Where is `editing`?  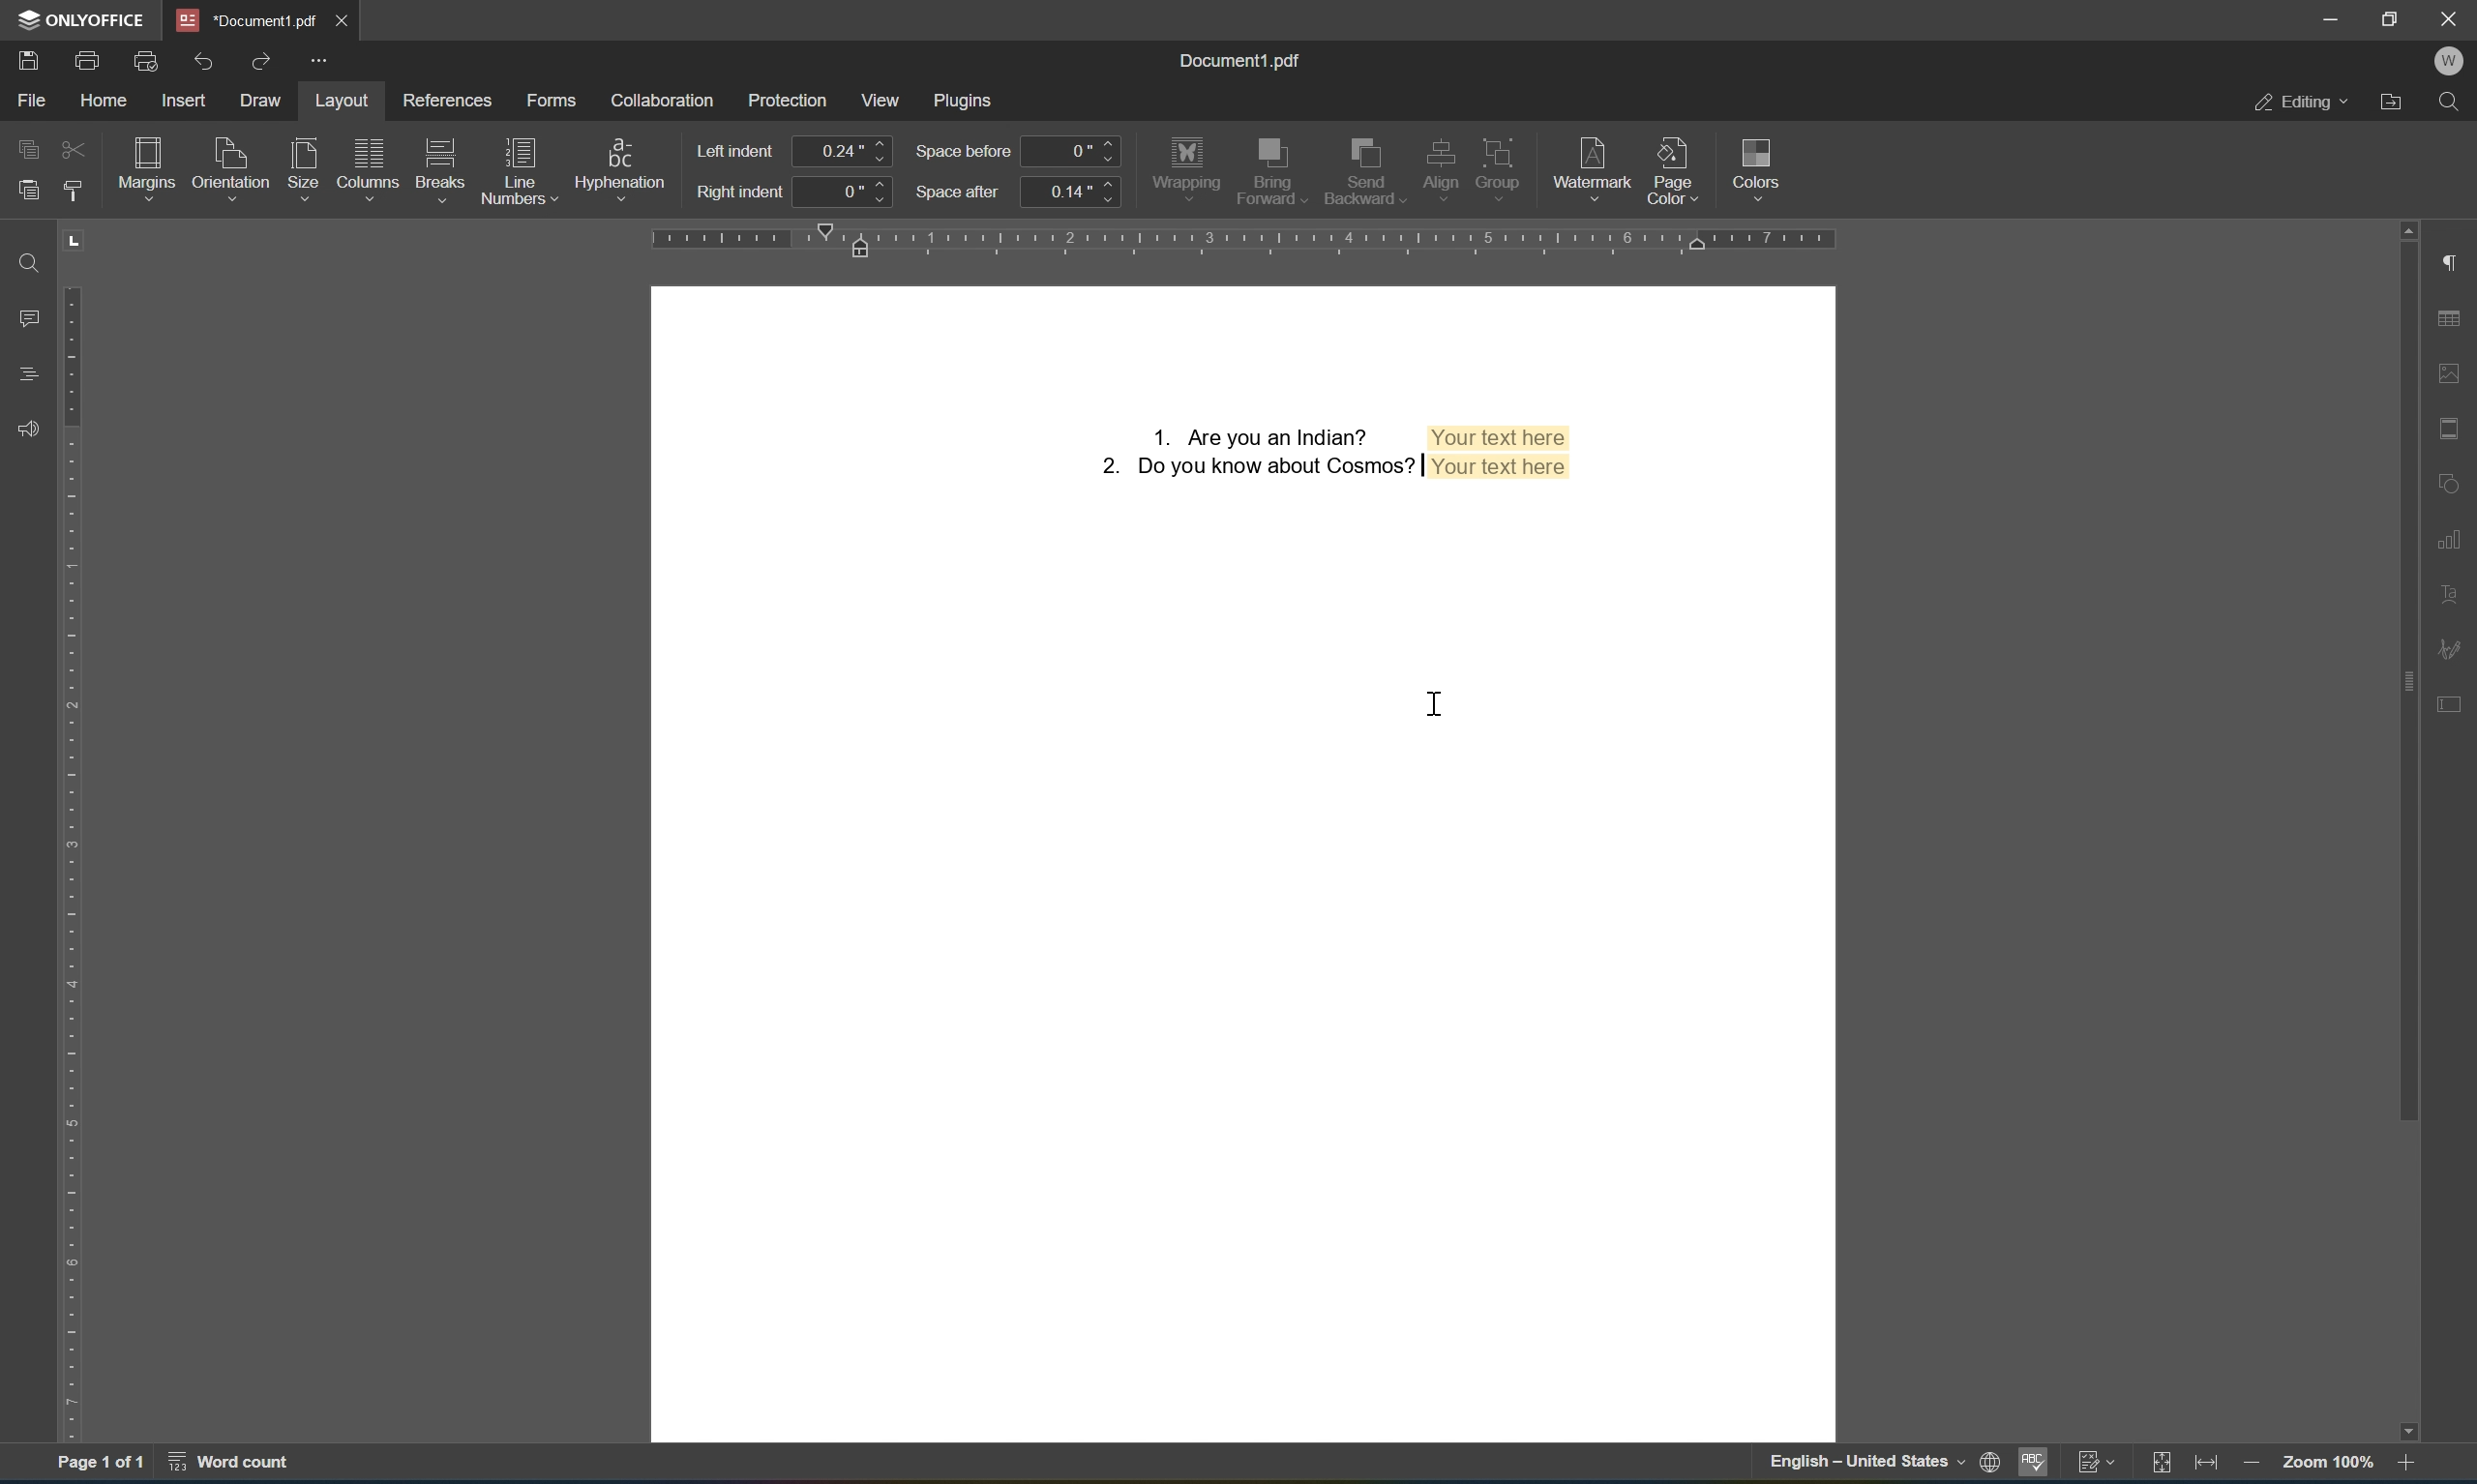 editing is located at coordinates (2301, 103).